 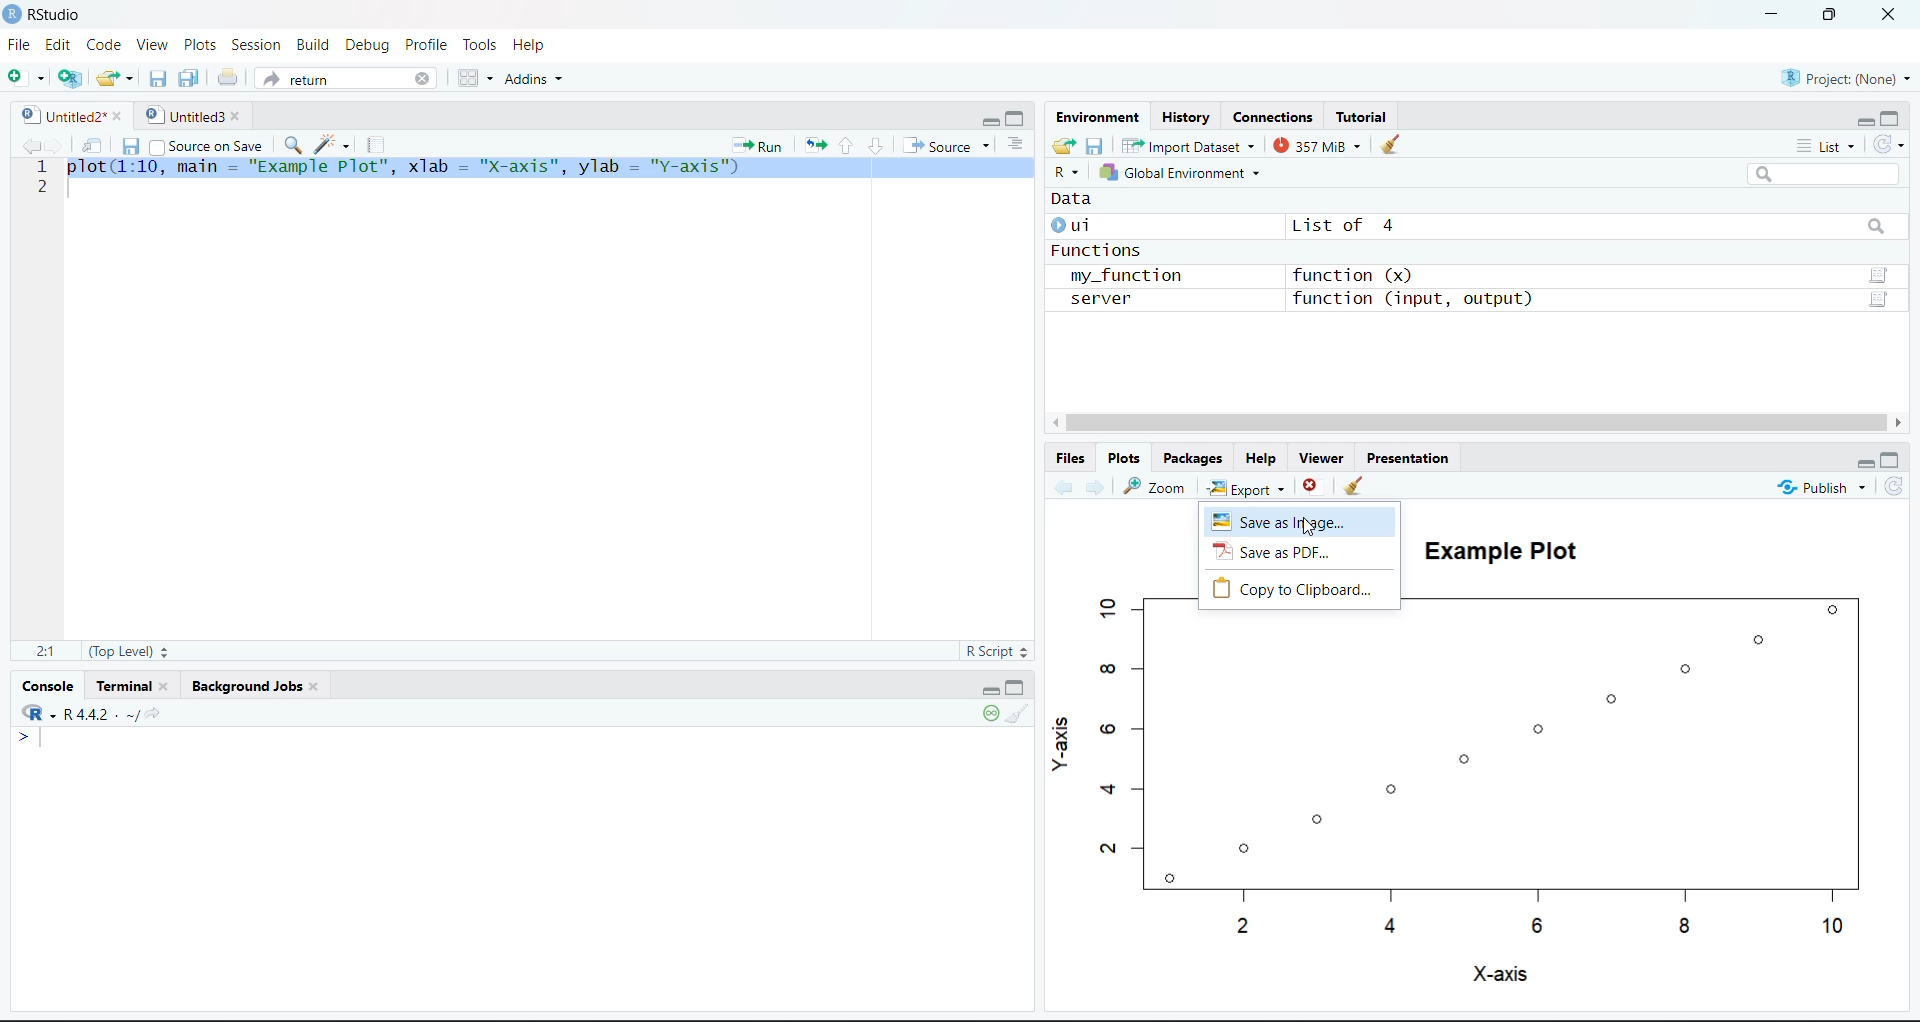 I want to click on Open an existing file (Ctrl + O), so click(x=113, y=79).